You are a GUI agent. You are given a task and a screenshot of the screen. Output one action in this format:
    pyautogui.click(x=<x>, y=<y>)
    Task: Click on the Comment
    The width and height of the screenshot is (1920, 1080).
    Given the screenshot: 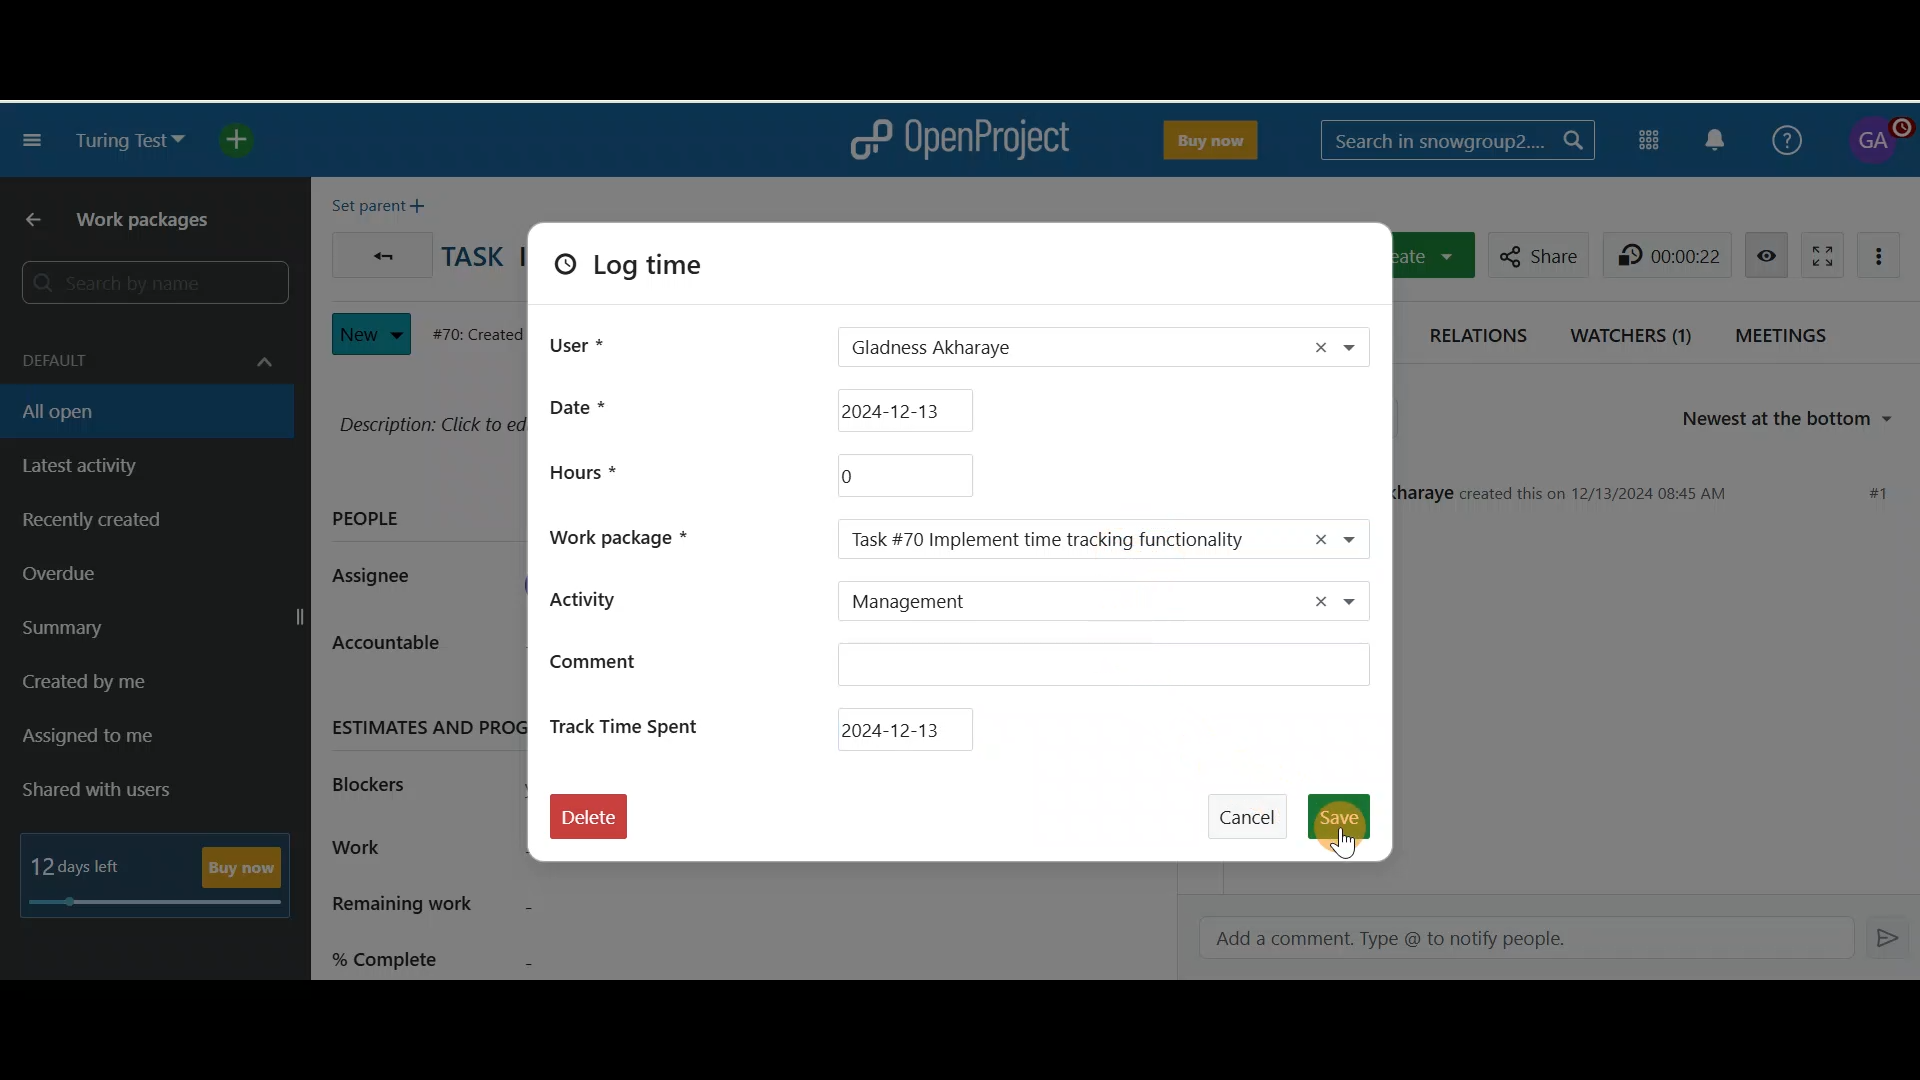 What is the action you would take?
    pyautogui.click(x=959, y=668)
    